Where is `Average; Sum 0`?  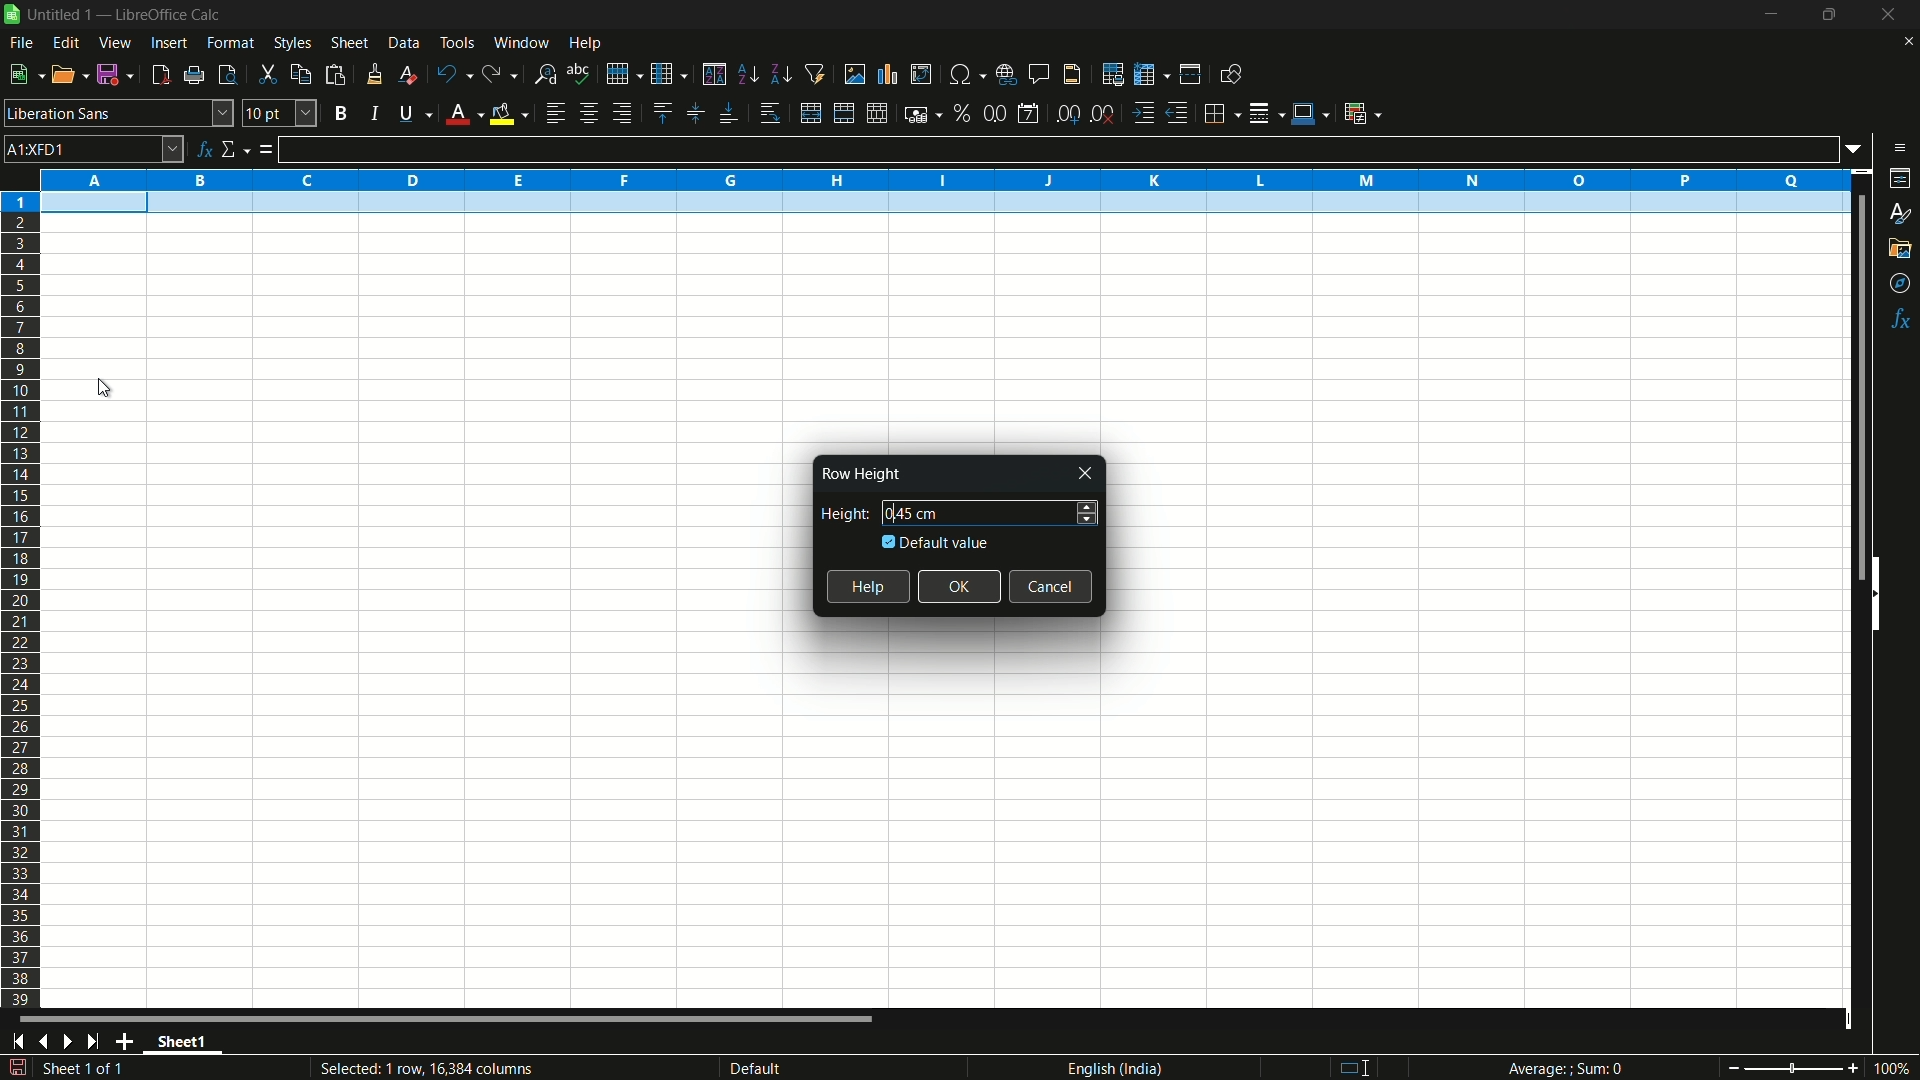
Average; Sum 0 is located at coordinates (1566, 1070).